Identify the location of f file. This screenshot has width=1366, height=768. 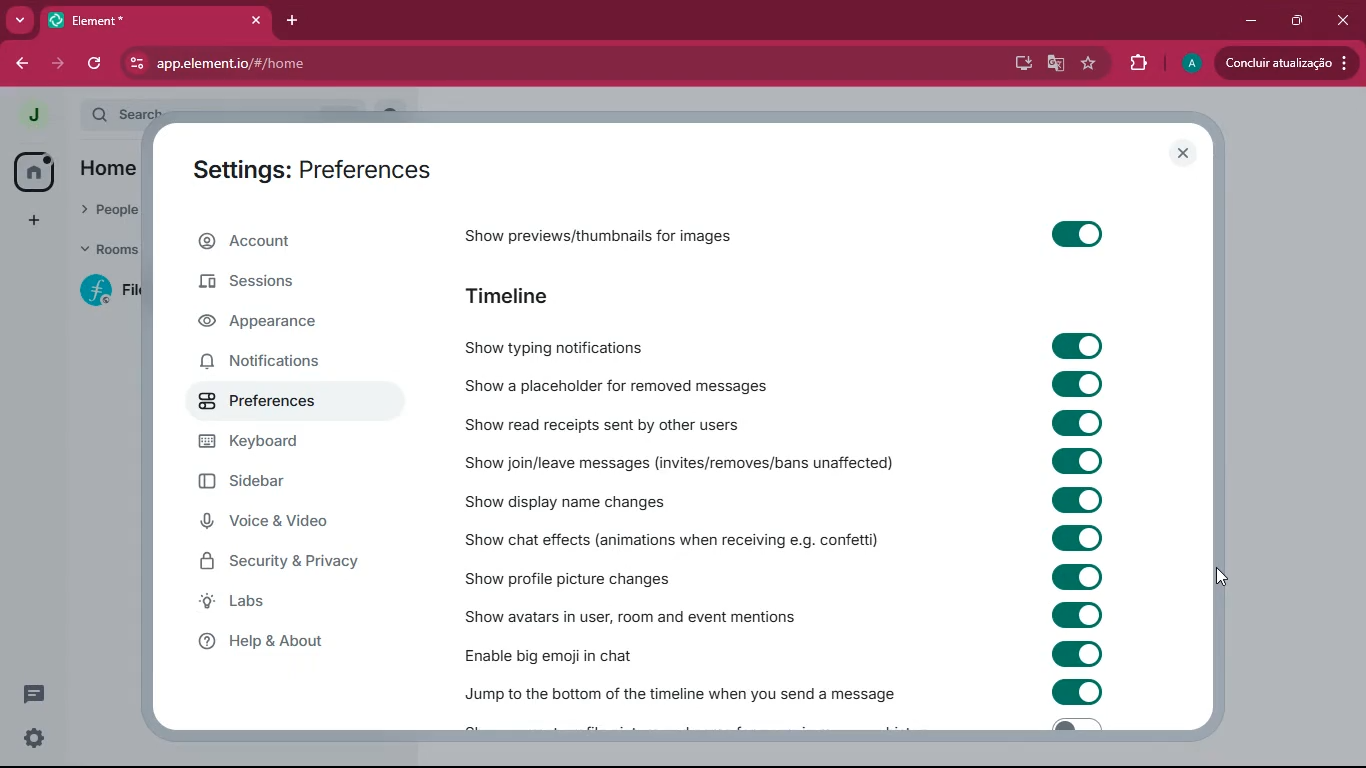
(112, 294).